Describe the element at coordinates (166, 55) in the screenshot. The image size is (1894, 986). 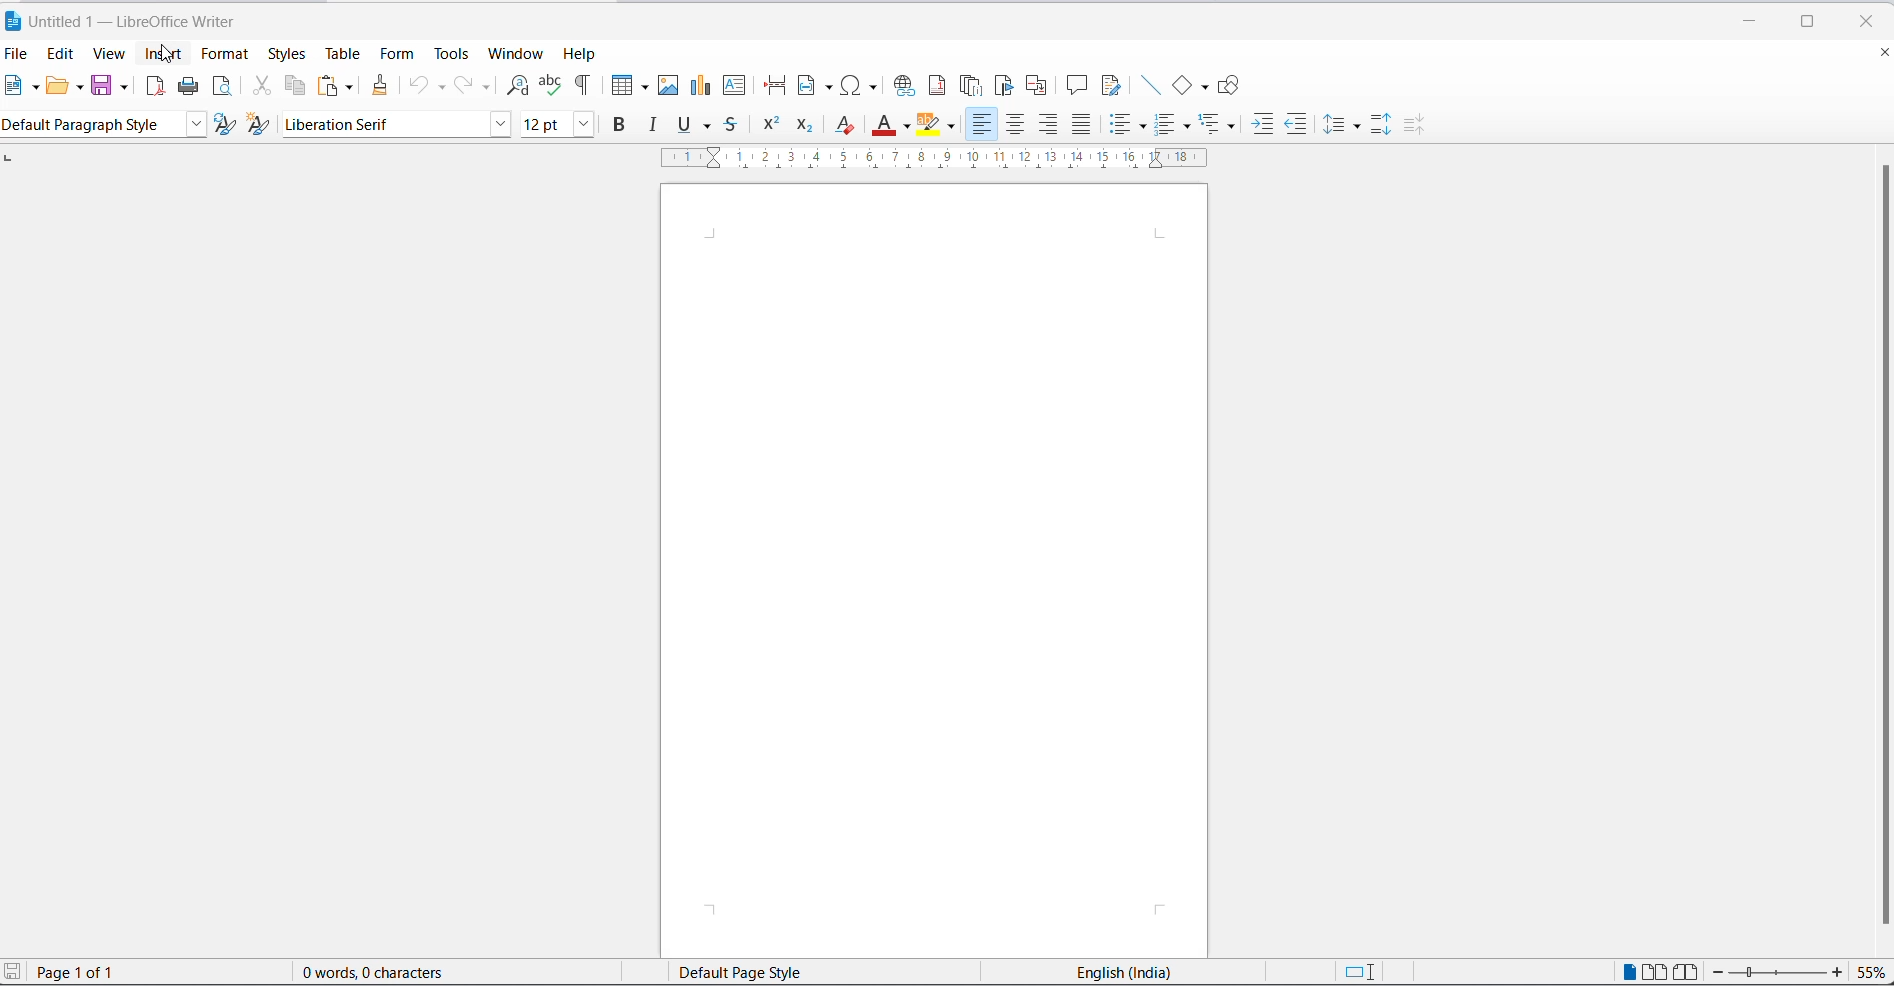
I see `insert` at that location.